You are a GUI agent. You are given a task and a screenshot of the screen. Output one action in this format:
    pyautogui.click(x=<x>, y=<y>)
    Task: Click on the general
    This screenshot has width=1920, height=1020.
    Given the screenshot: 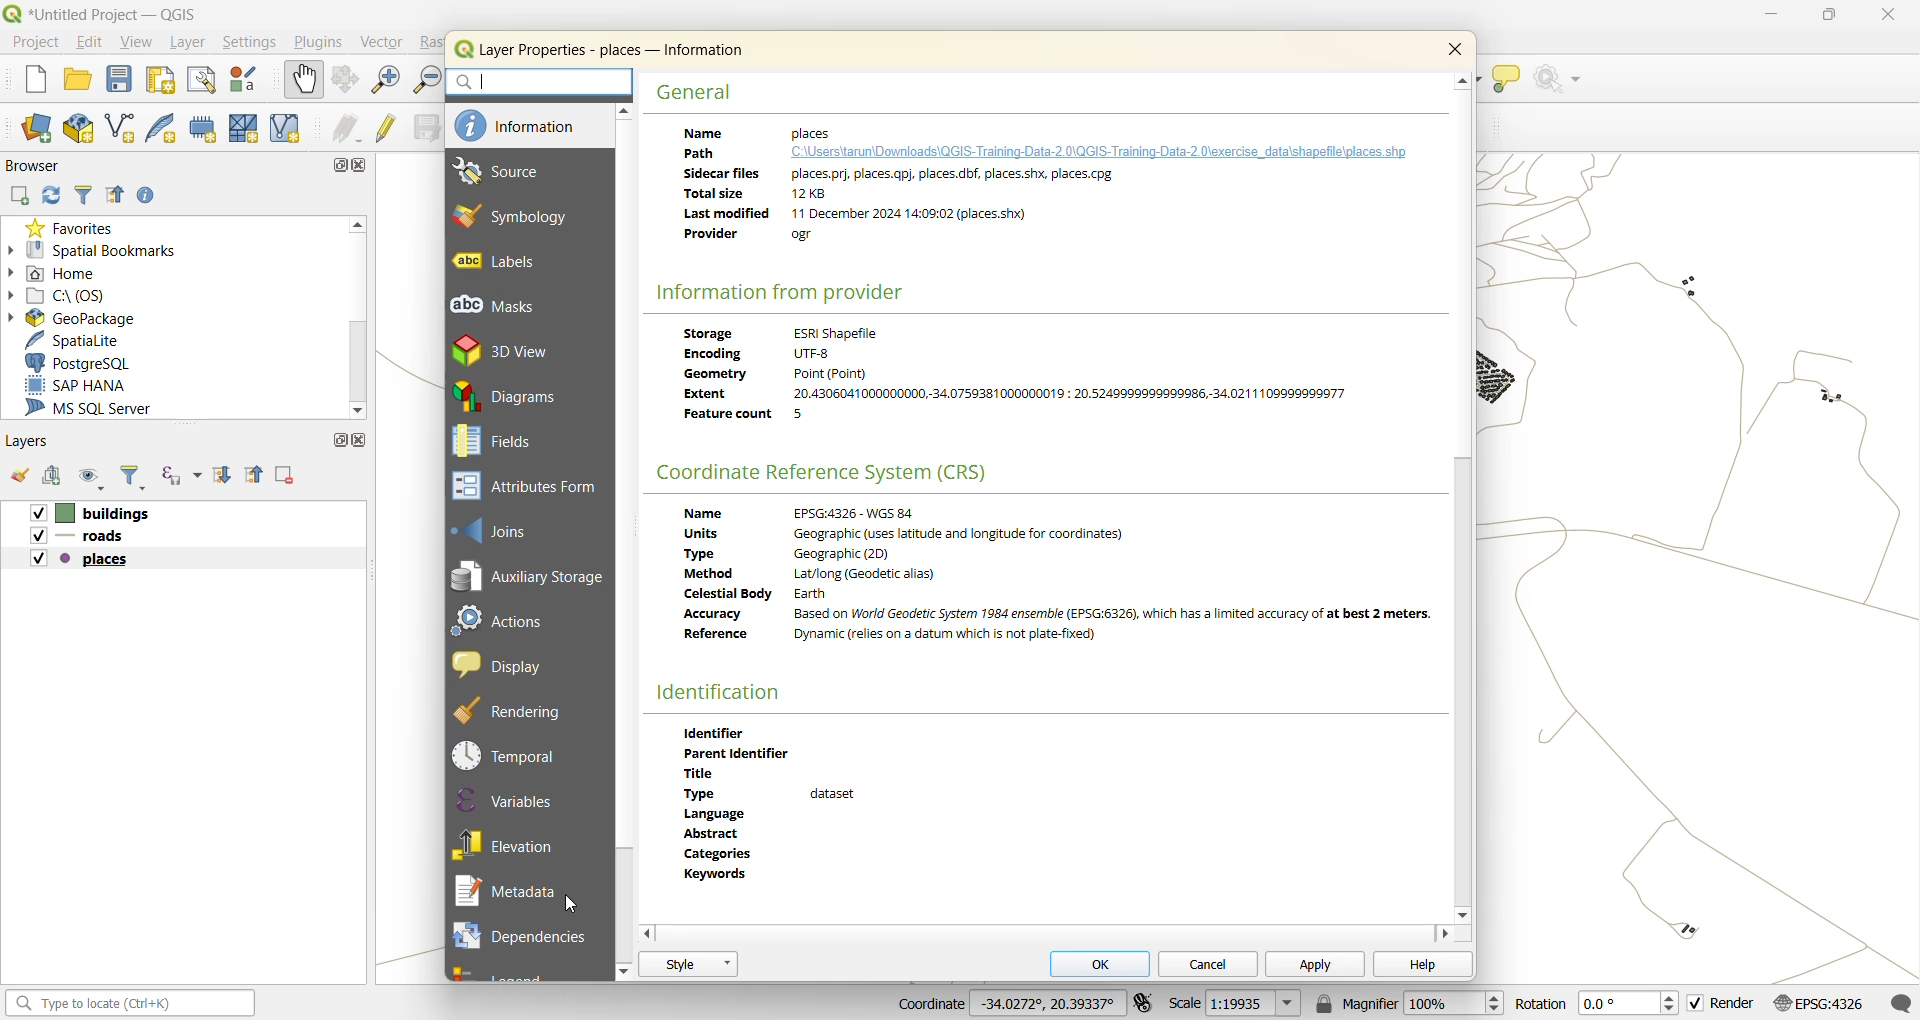 What is the action you would take?
    pyautogui.click(x=696, y=91)
    